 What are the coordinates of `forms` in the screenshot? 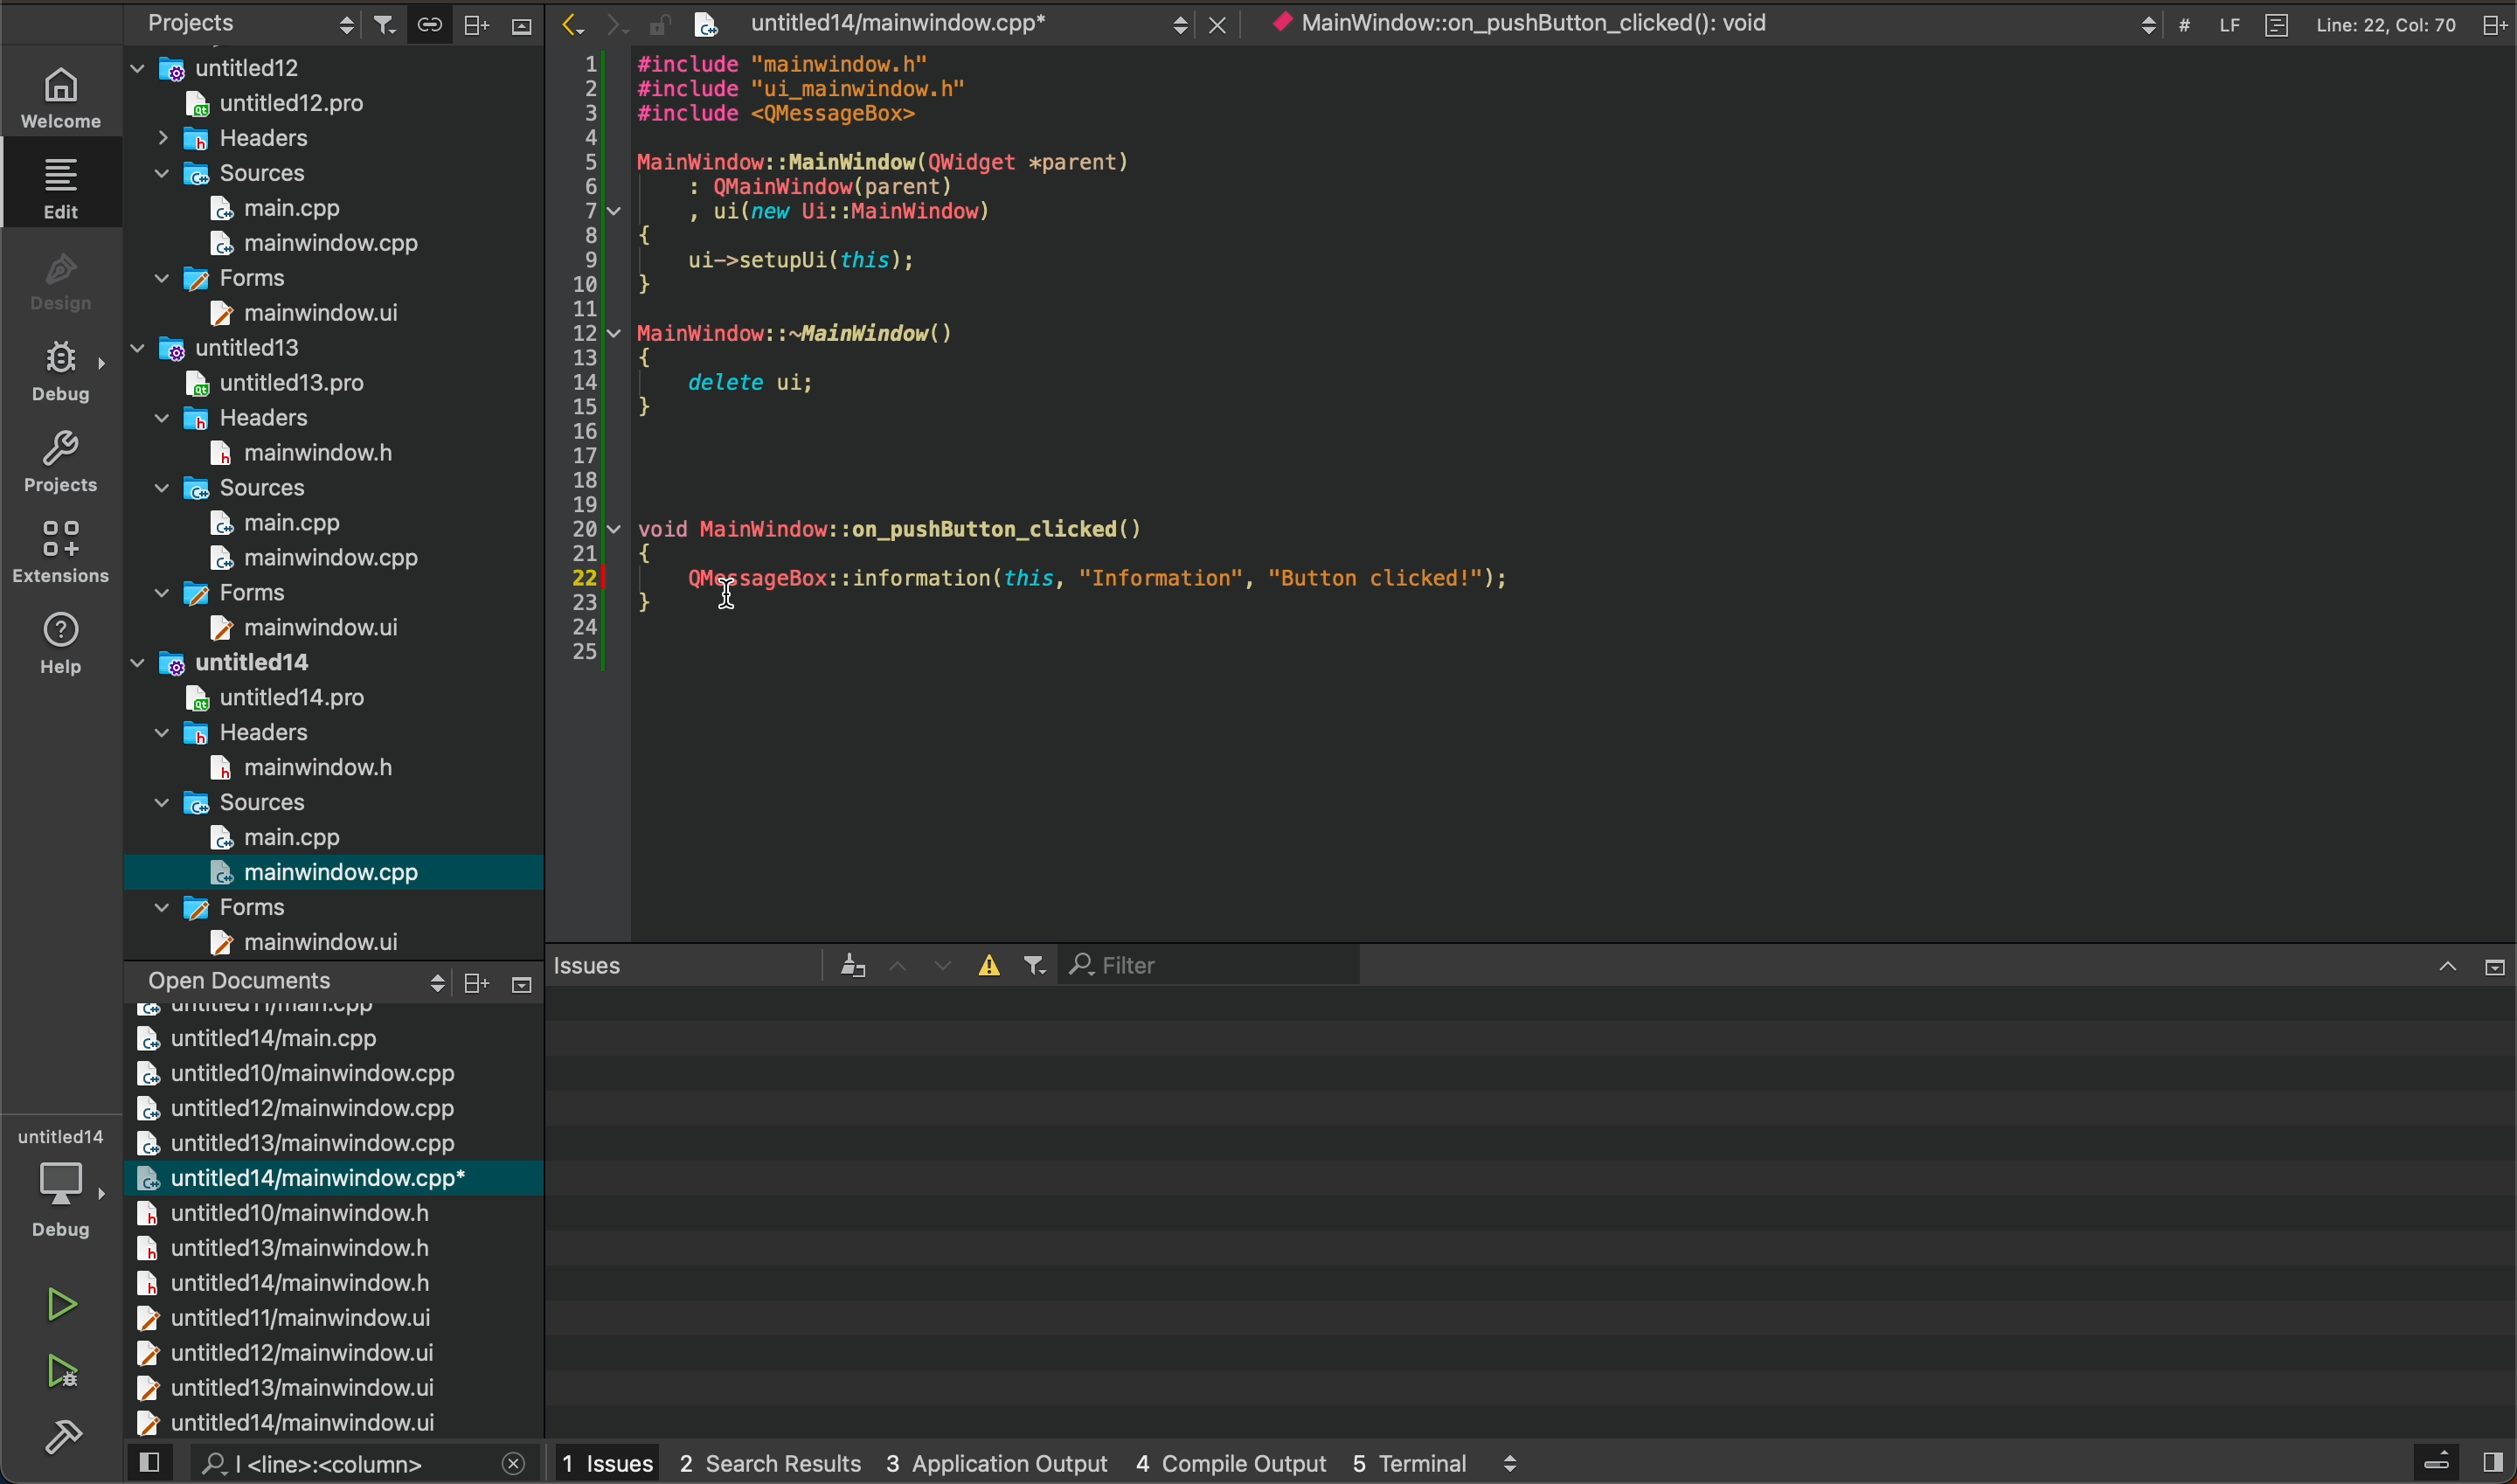 It's located at (241, 905).